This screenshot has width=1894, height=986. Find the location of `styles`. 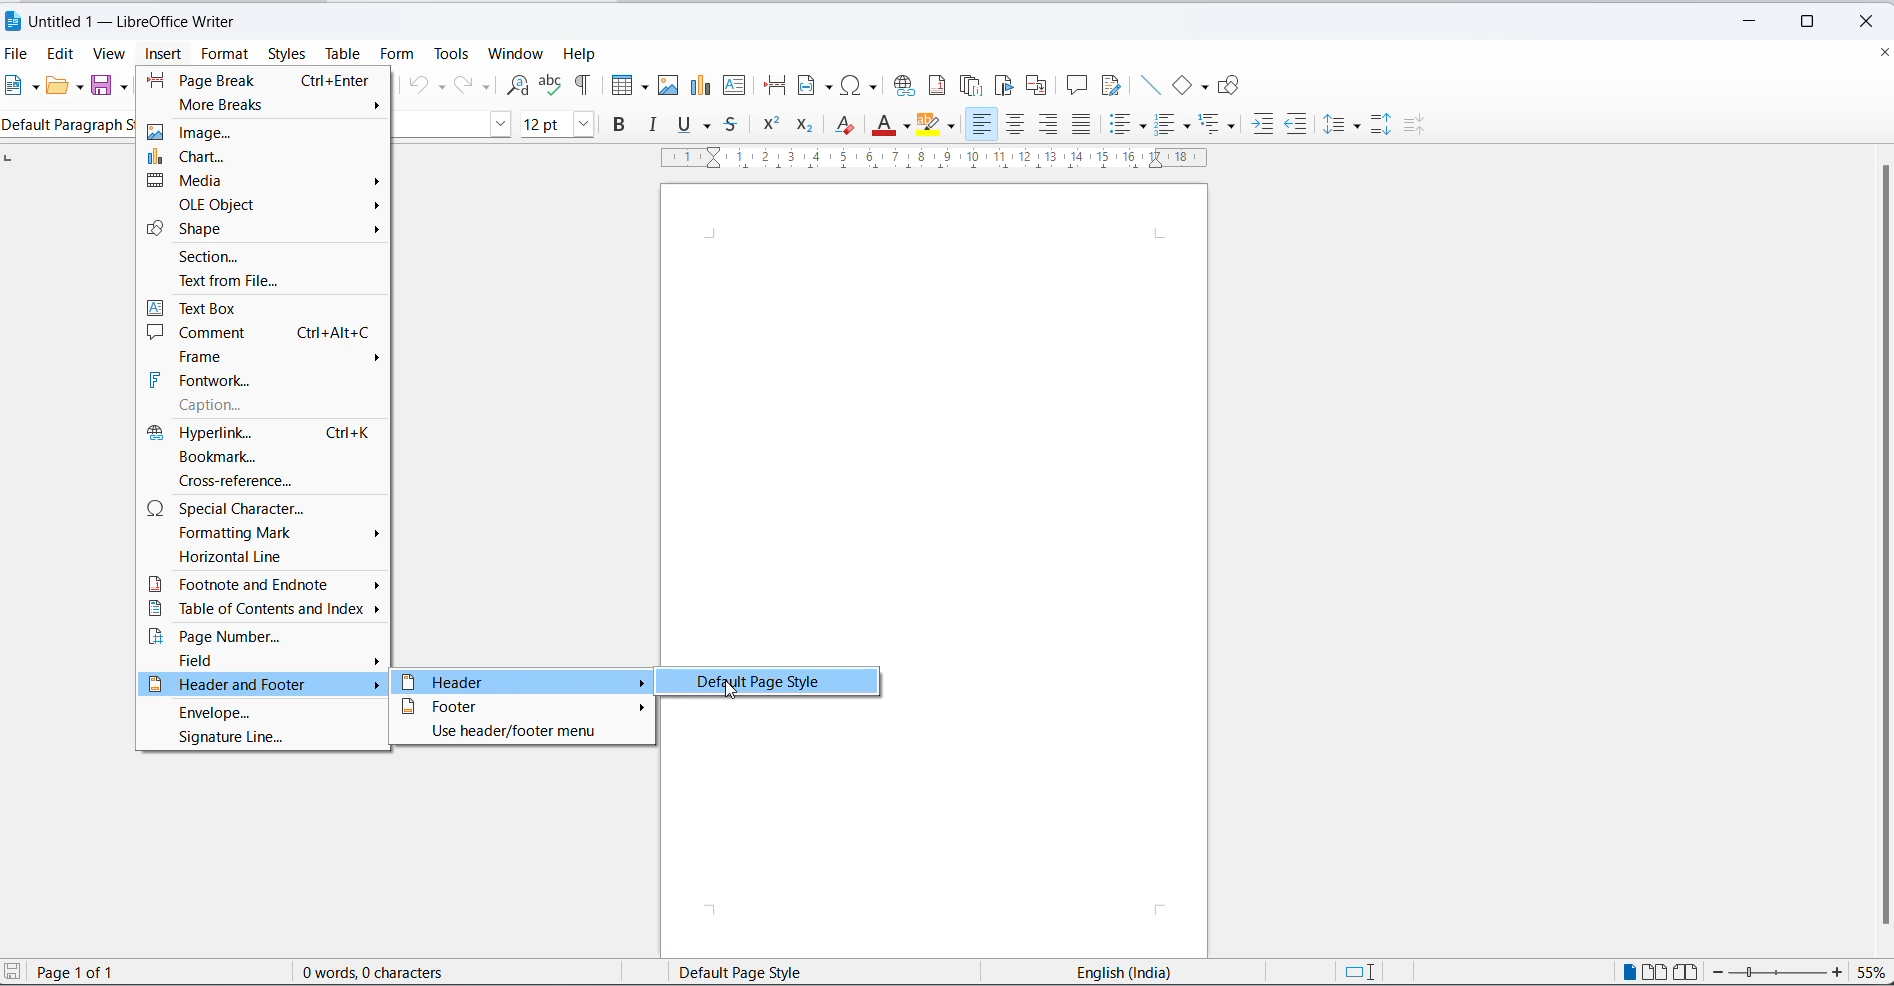

styles is located at coordinates (286, 54).